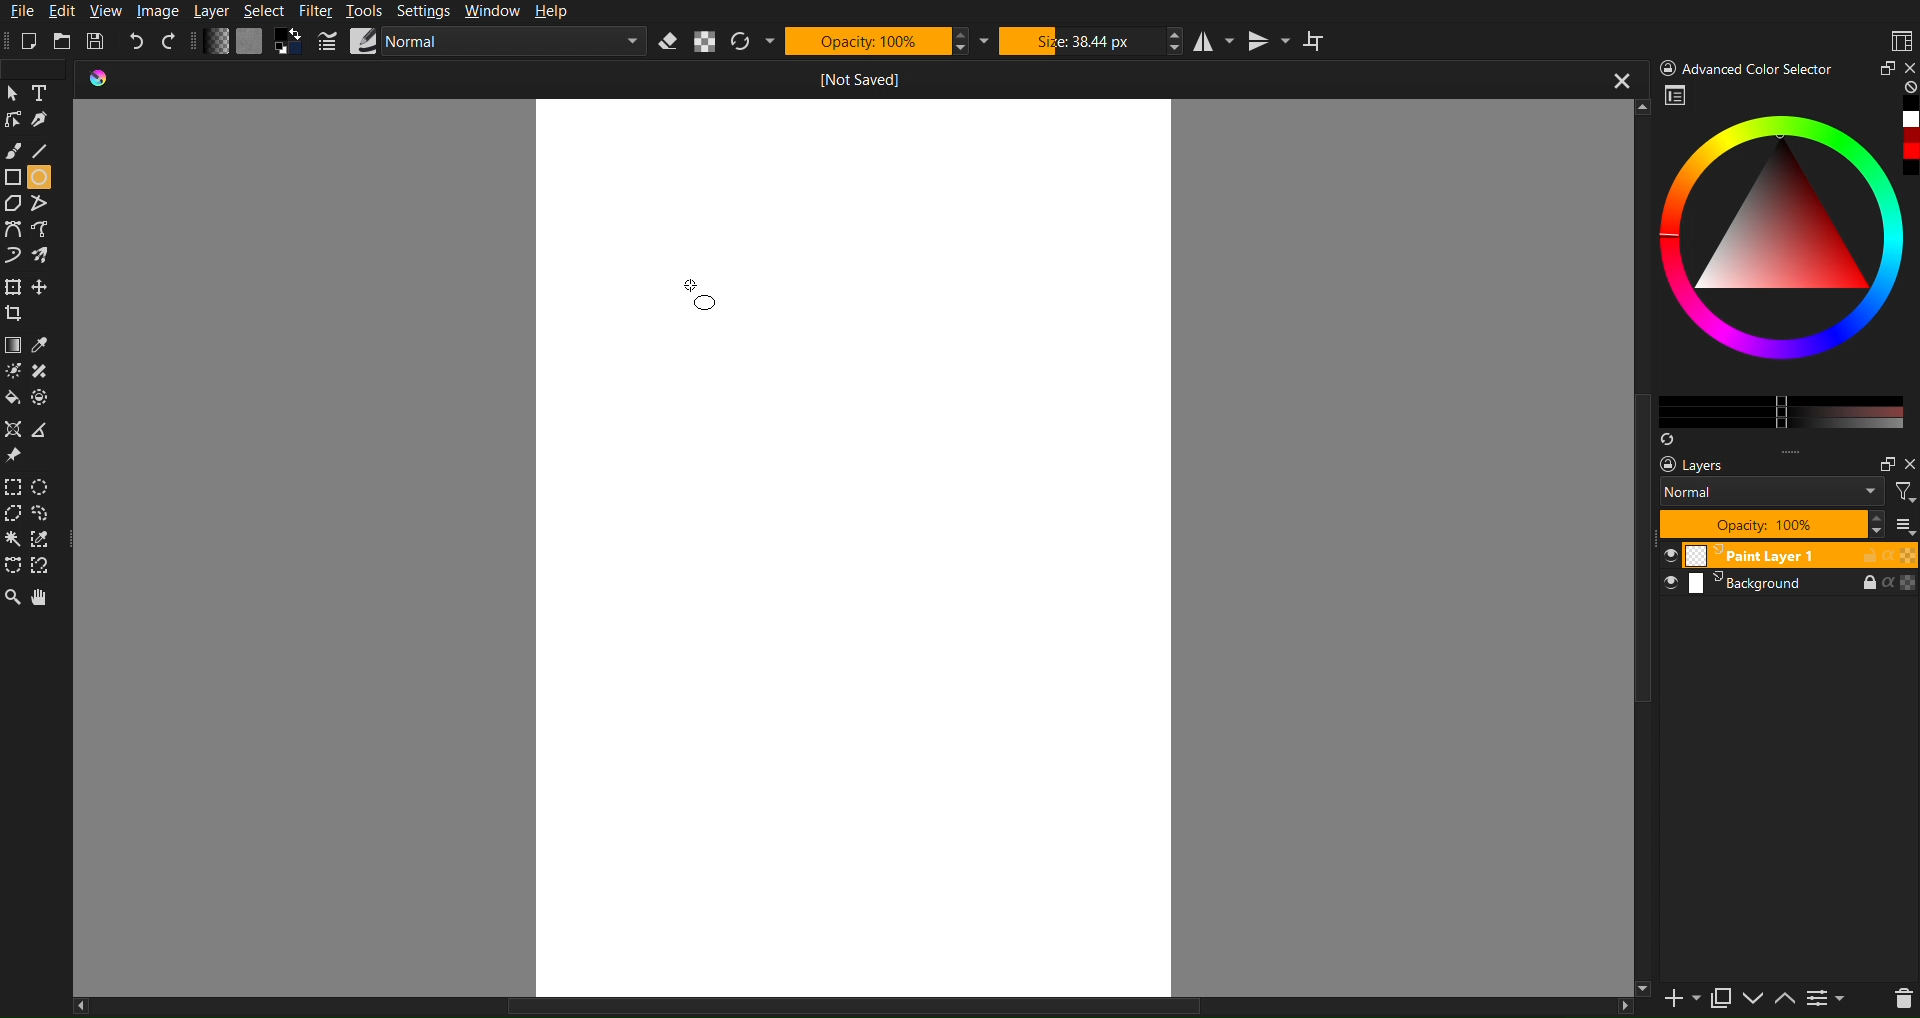 This screenshot has width=1920, height=1018. I want to click on Pen, so click(42, 121).